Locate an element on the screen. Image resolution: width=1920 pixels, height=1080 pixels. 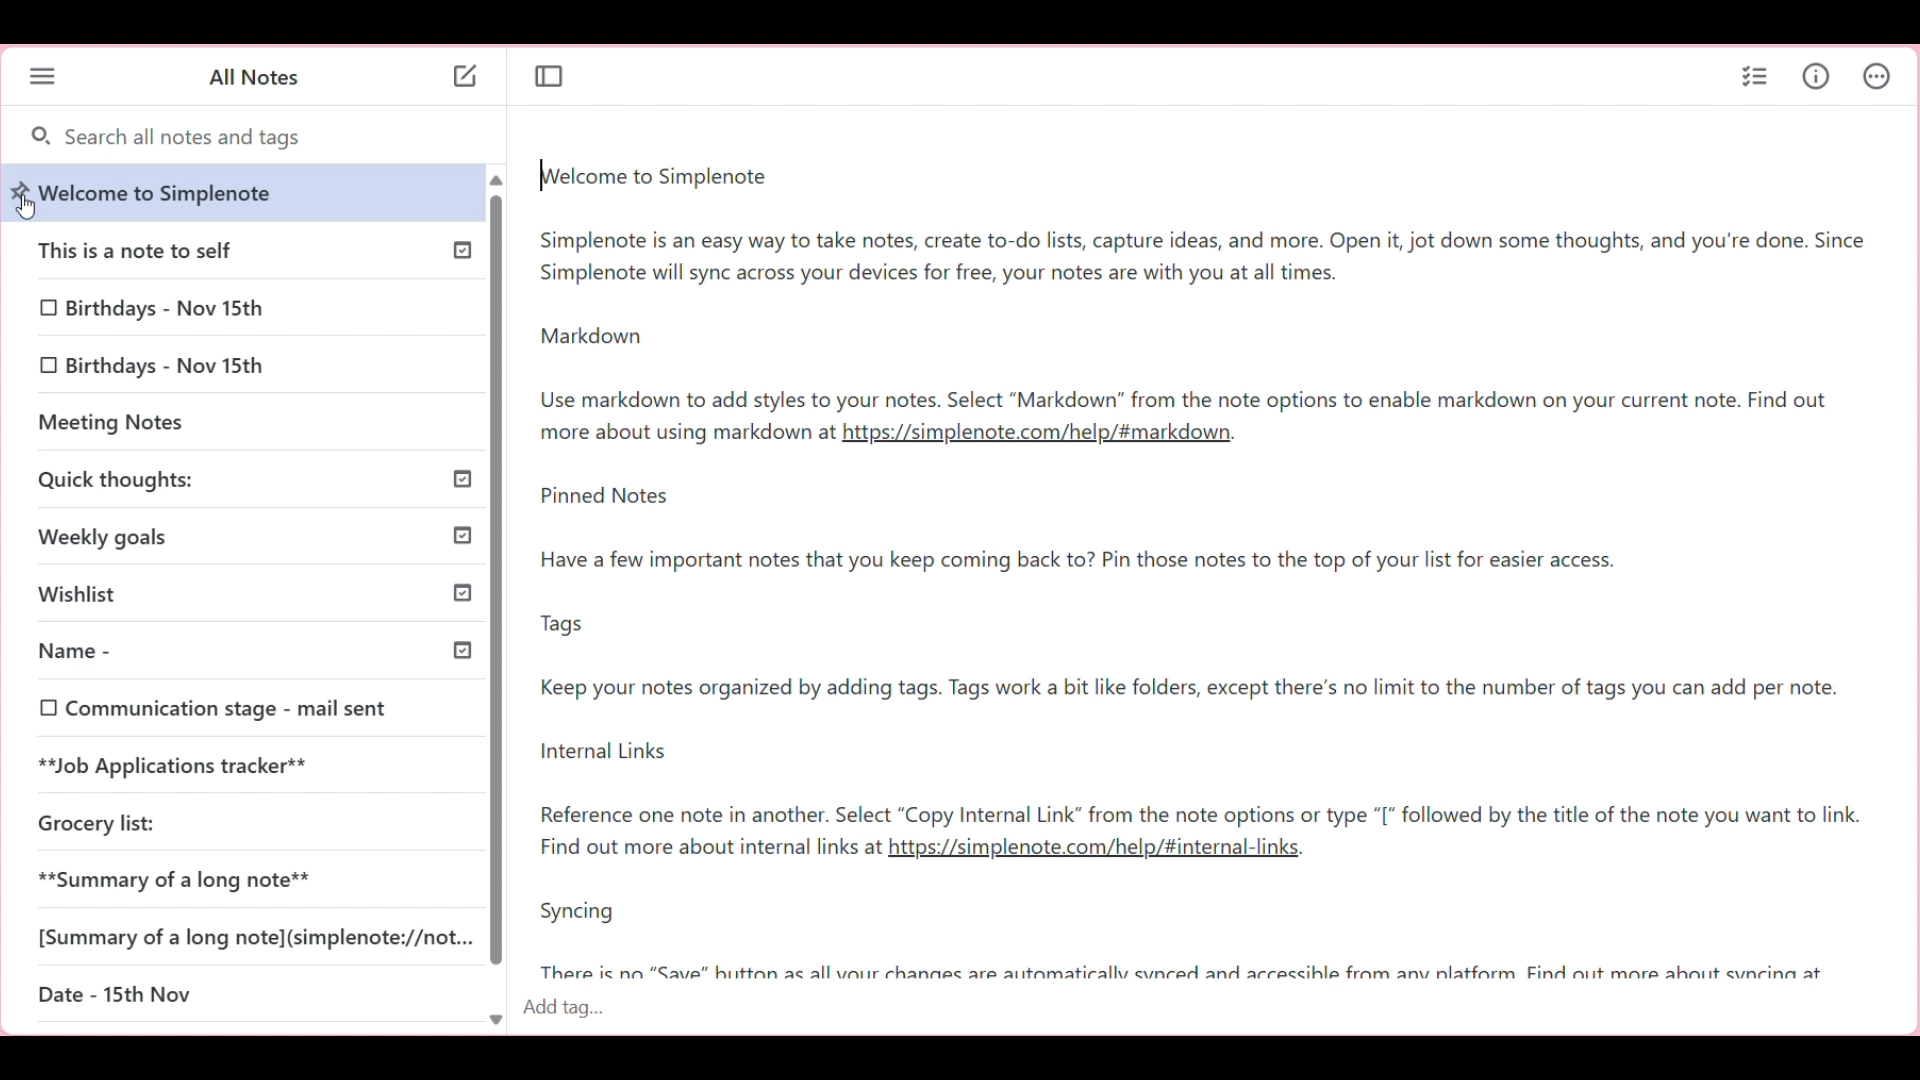
This is a note to self is located at coordinates (176, 249).